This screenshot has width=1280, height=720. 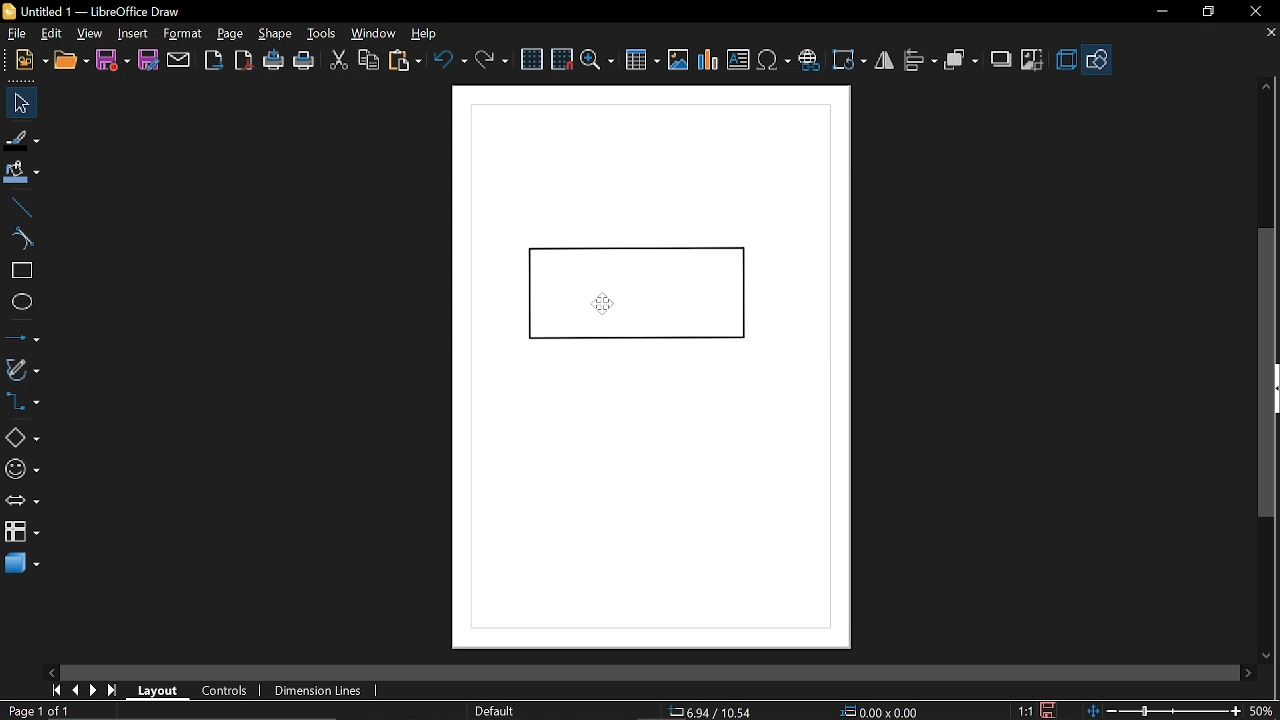 I want to click on rectangle, so click(x=20, y=271).